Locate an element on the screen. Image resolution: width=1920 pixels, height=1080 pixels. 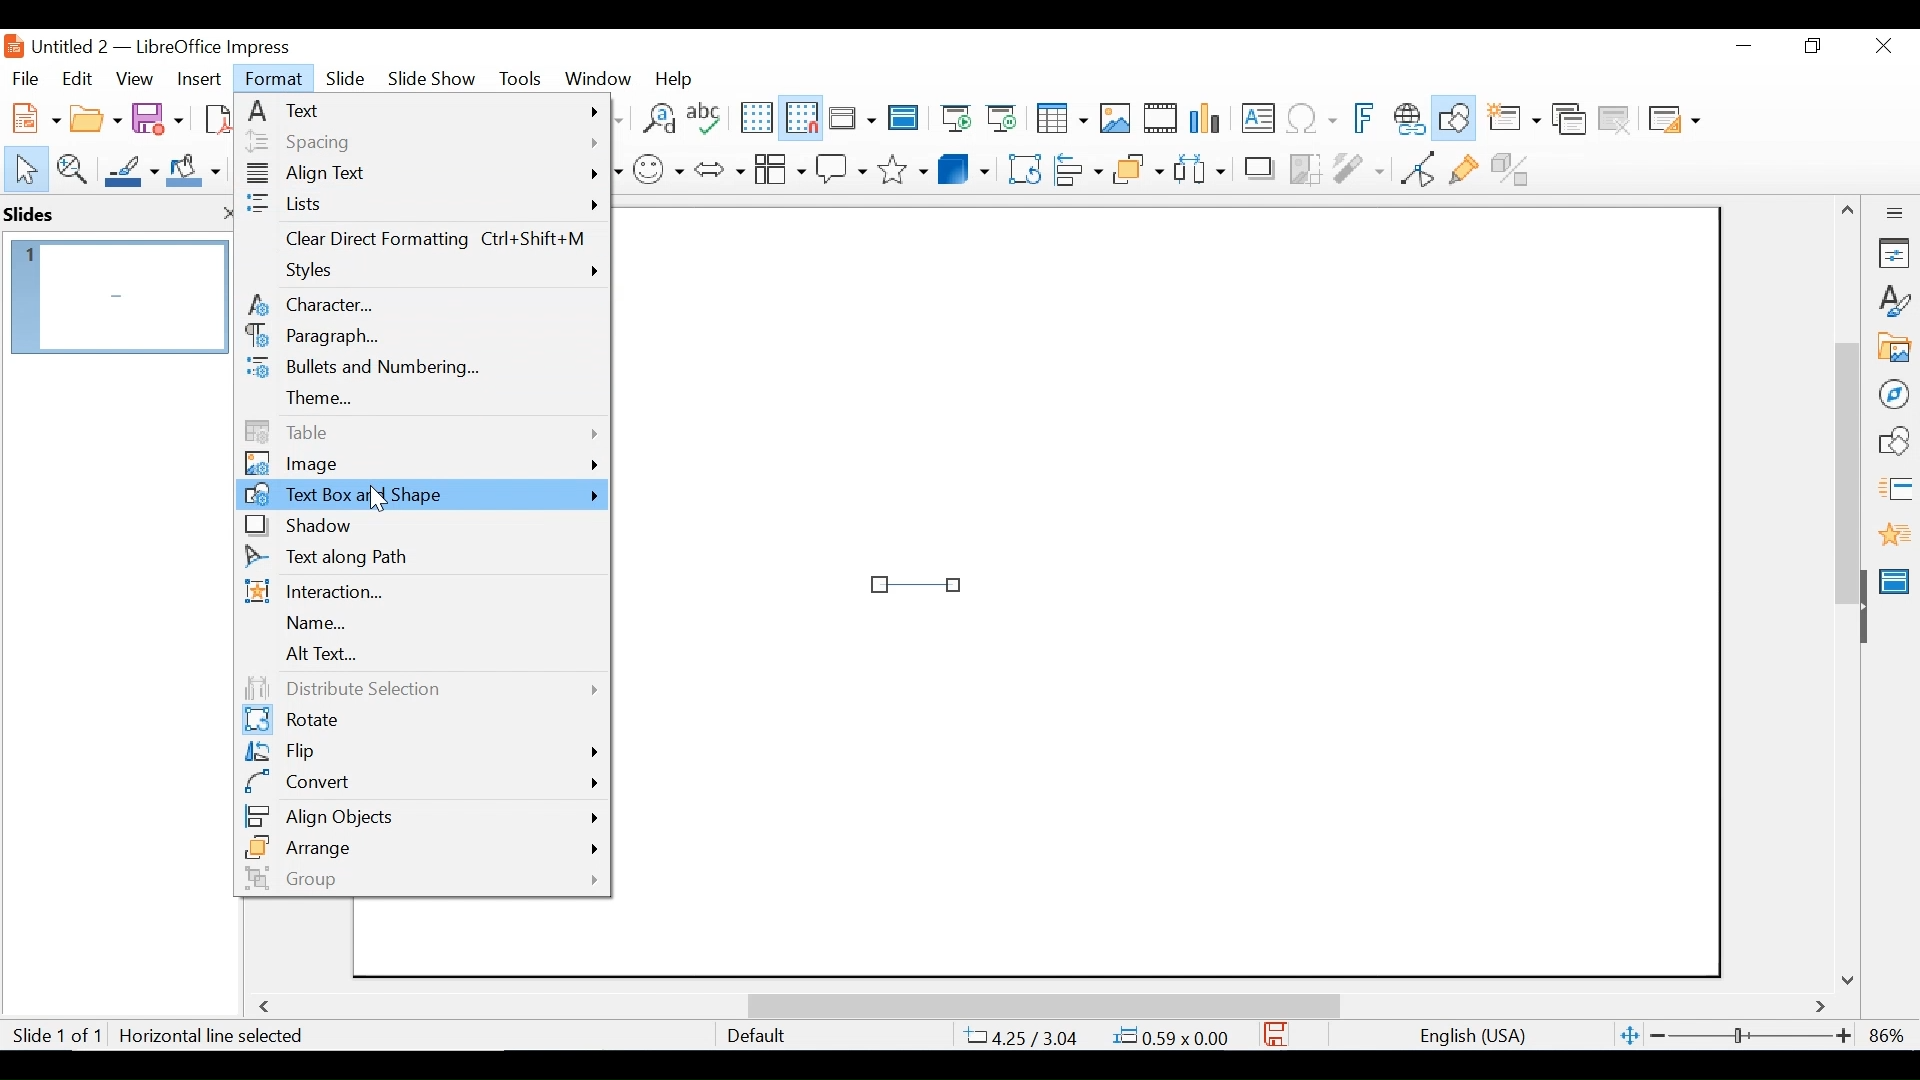
Duplicate slide is located at coordinates (1569, 120).